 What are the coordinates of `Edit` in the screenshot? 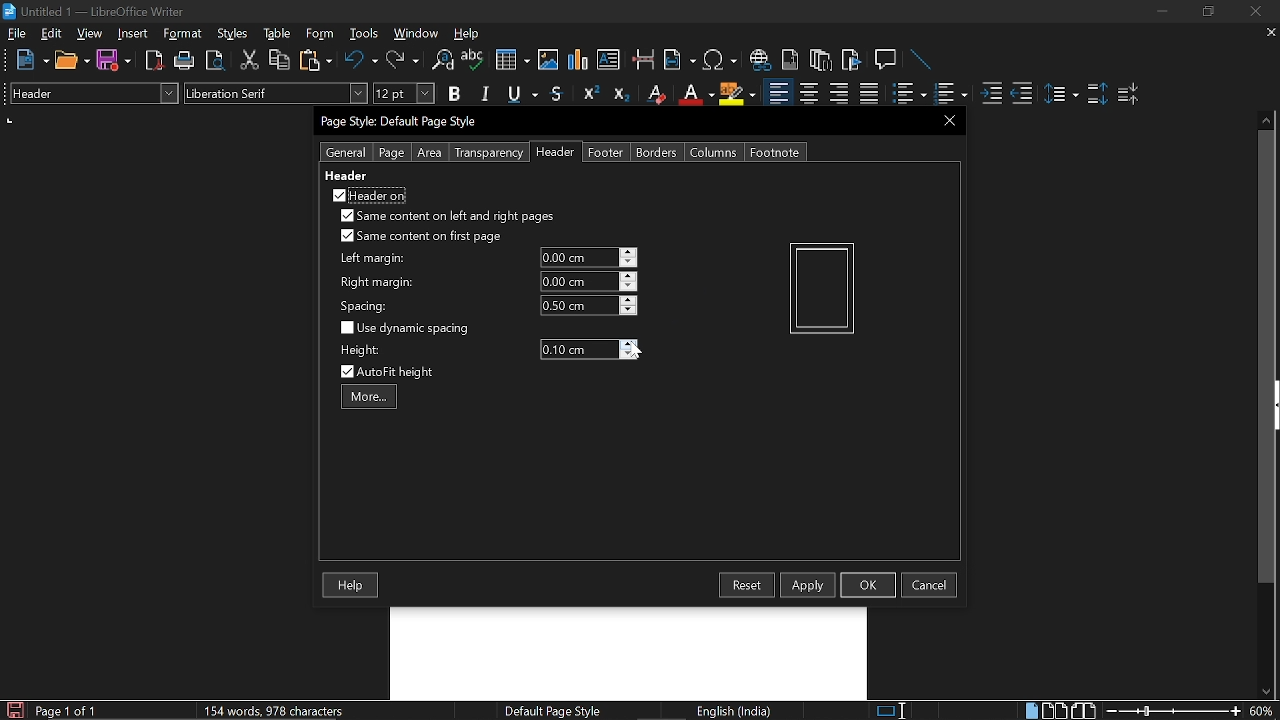 It's located at (52, 33).